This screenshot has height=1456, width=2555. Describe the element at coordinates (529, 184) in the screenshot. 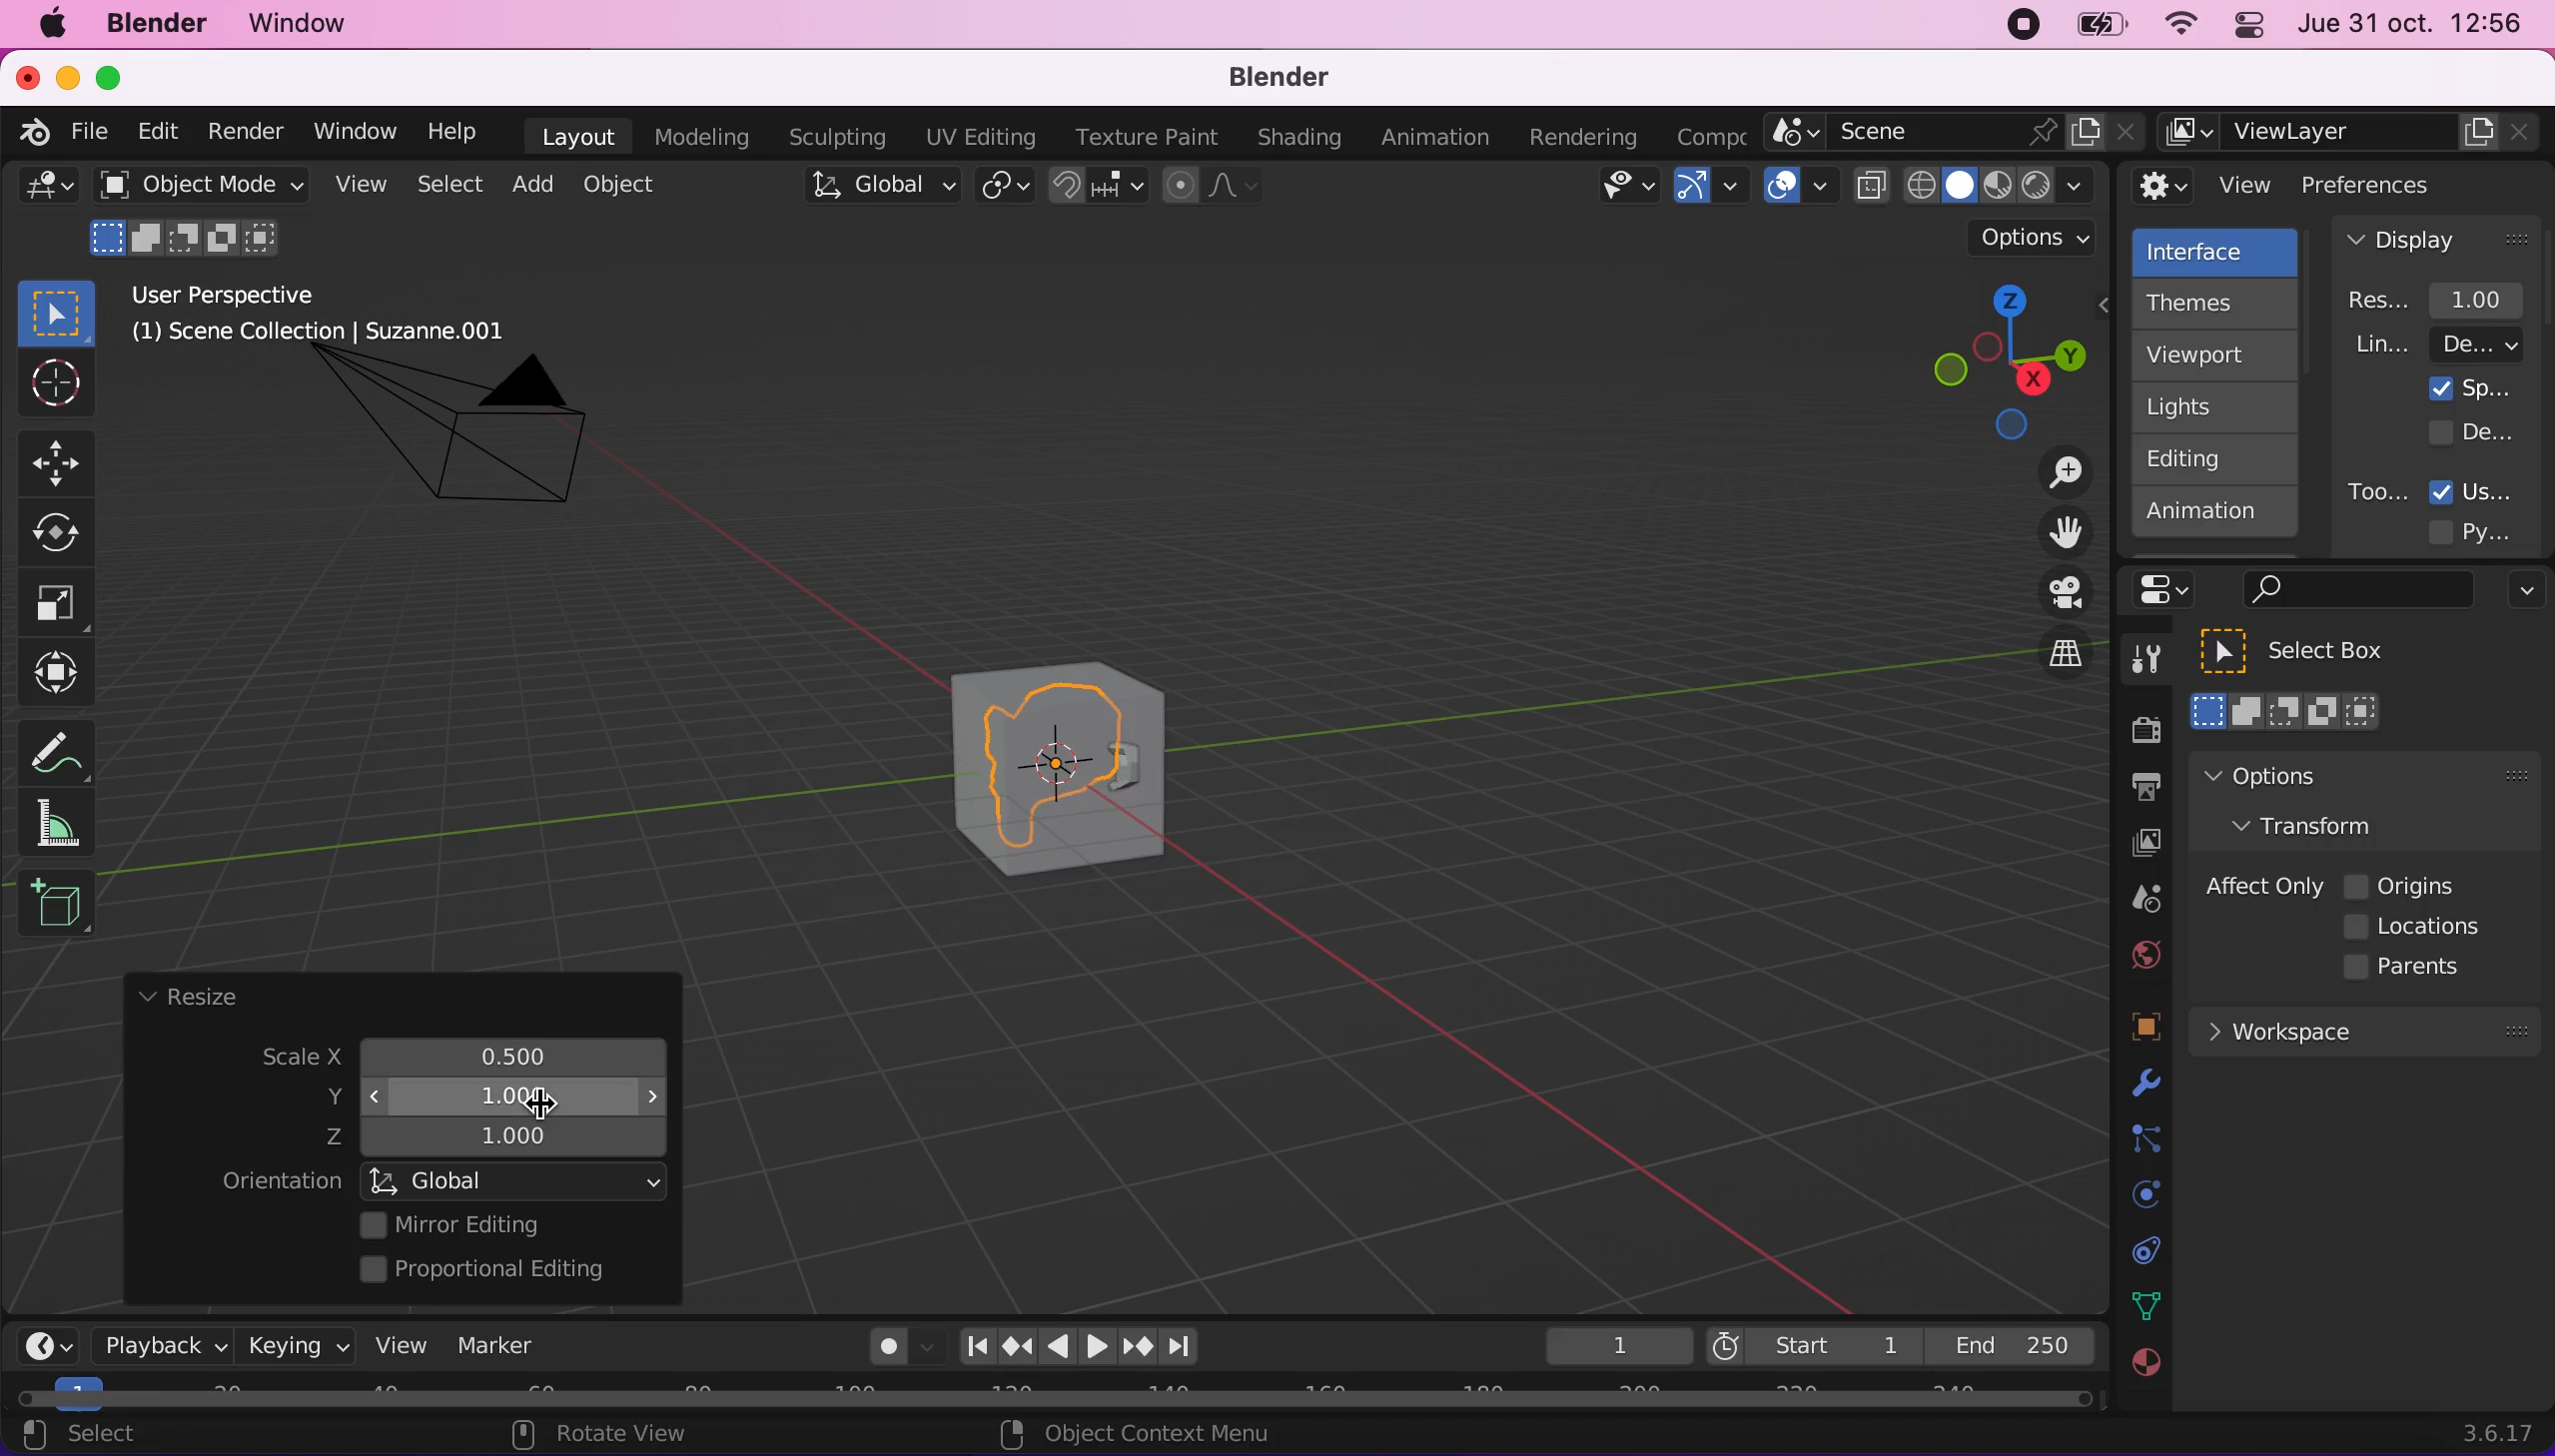

I see `add` at that location.